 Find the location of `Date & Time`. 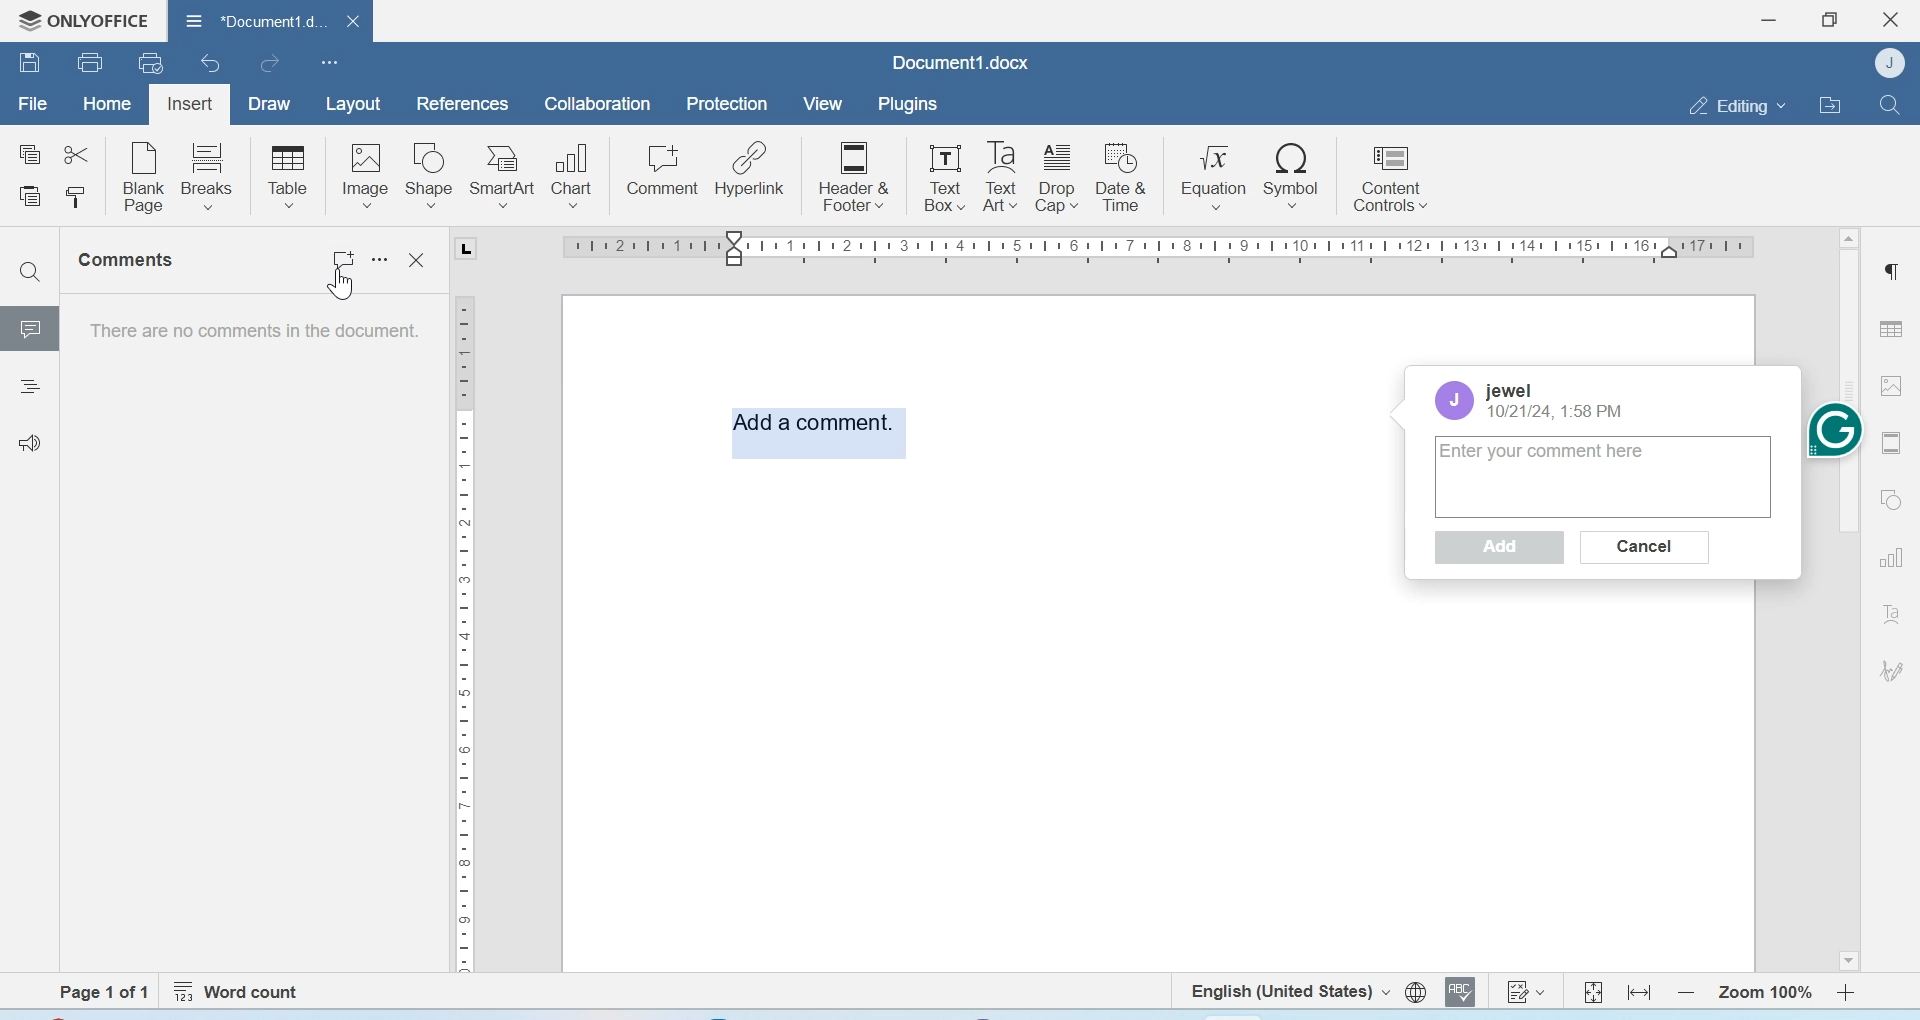

Date & Time is located at coordinates (1122, 177).